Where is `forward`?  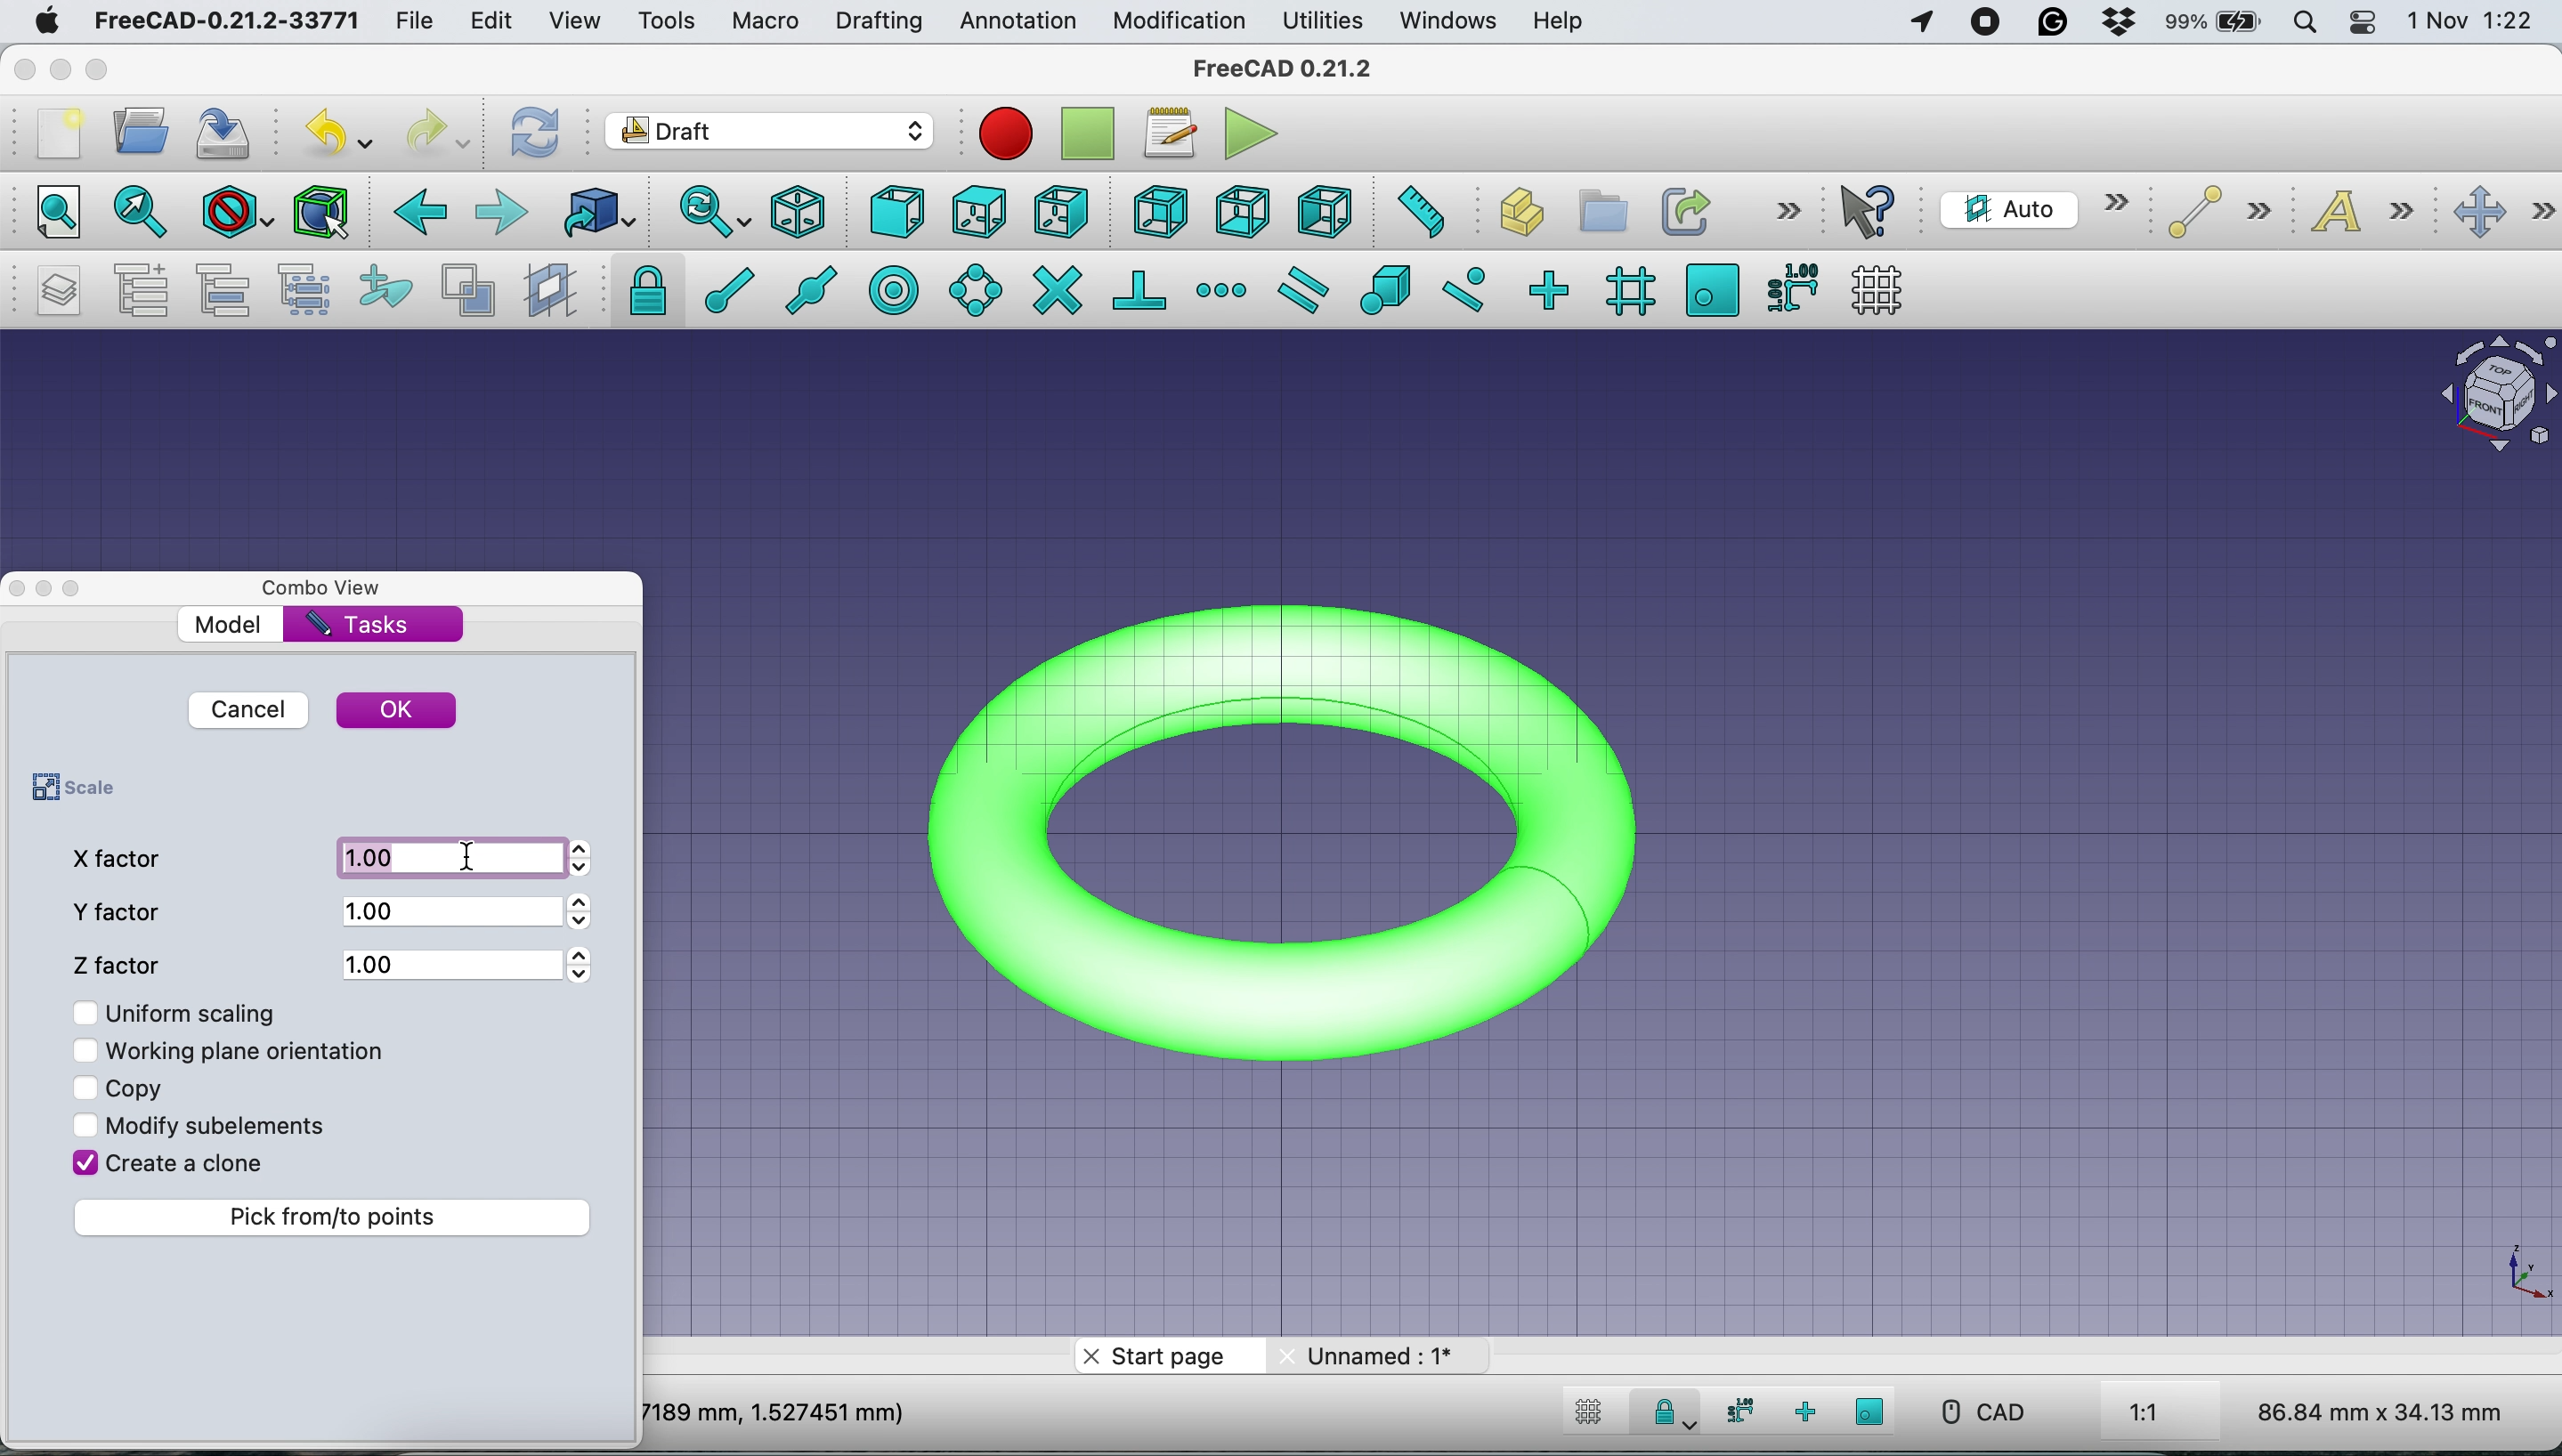
forward is located at coordinates (503, 215).